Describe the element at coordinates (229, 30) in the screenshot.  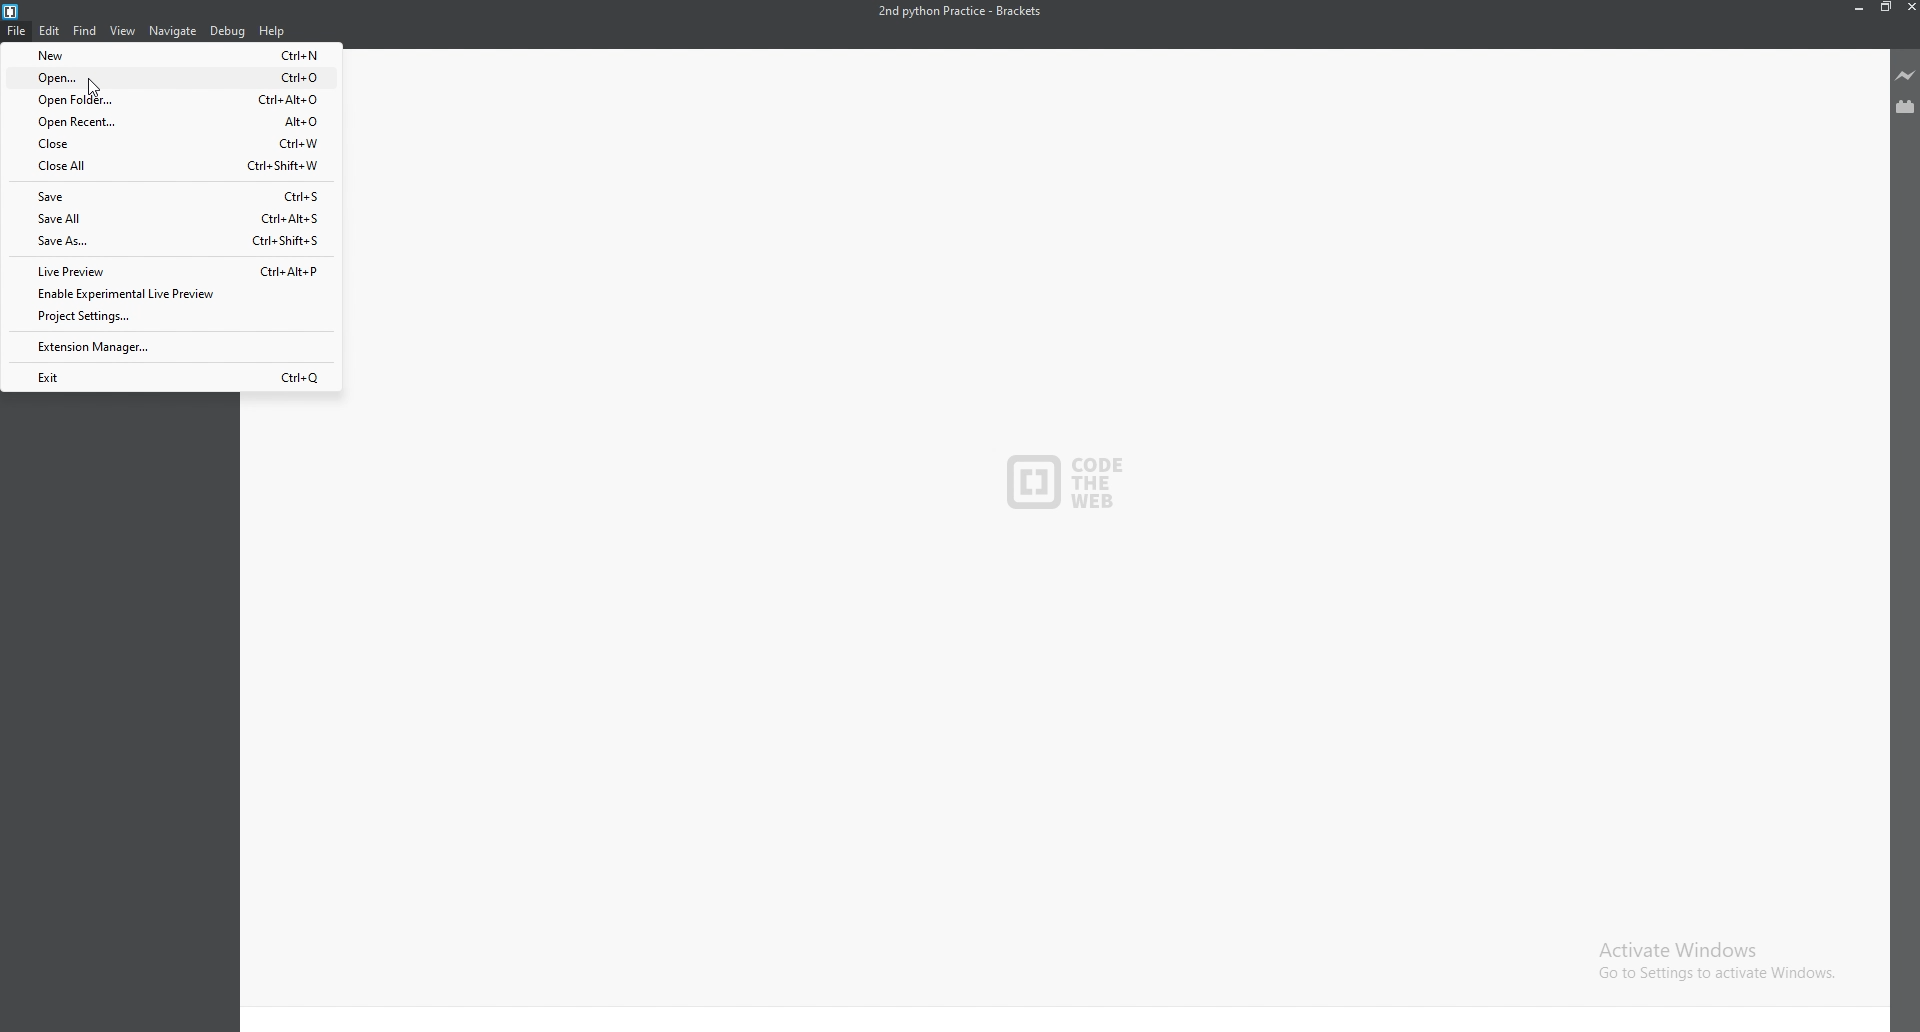
I see `debug` at that location.